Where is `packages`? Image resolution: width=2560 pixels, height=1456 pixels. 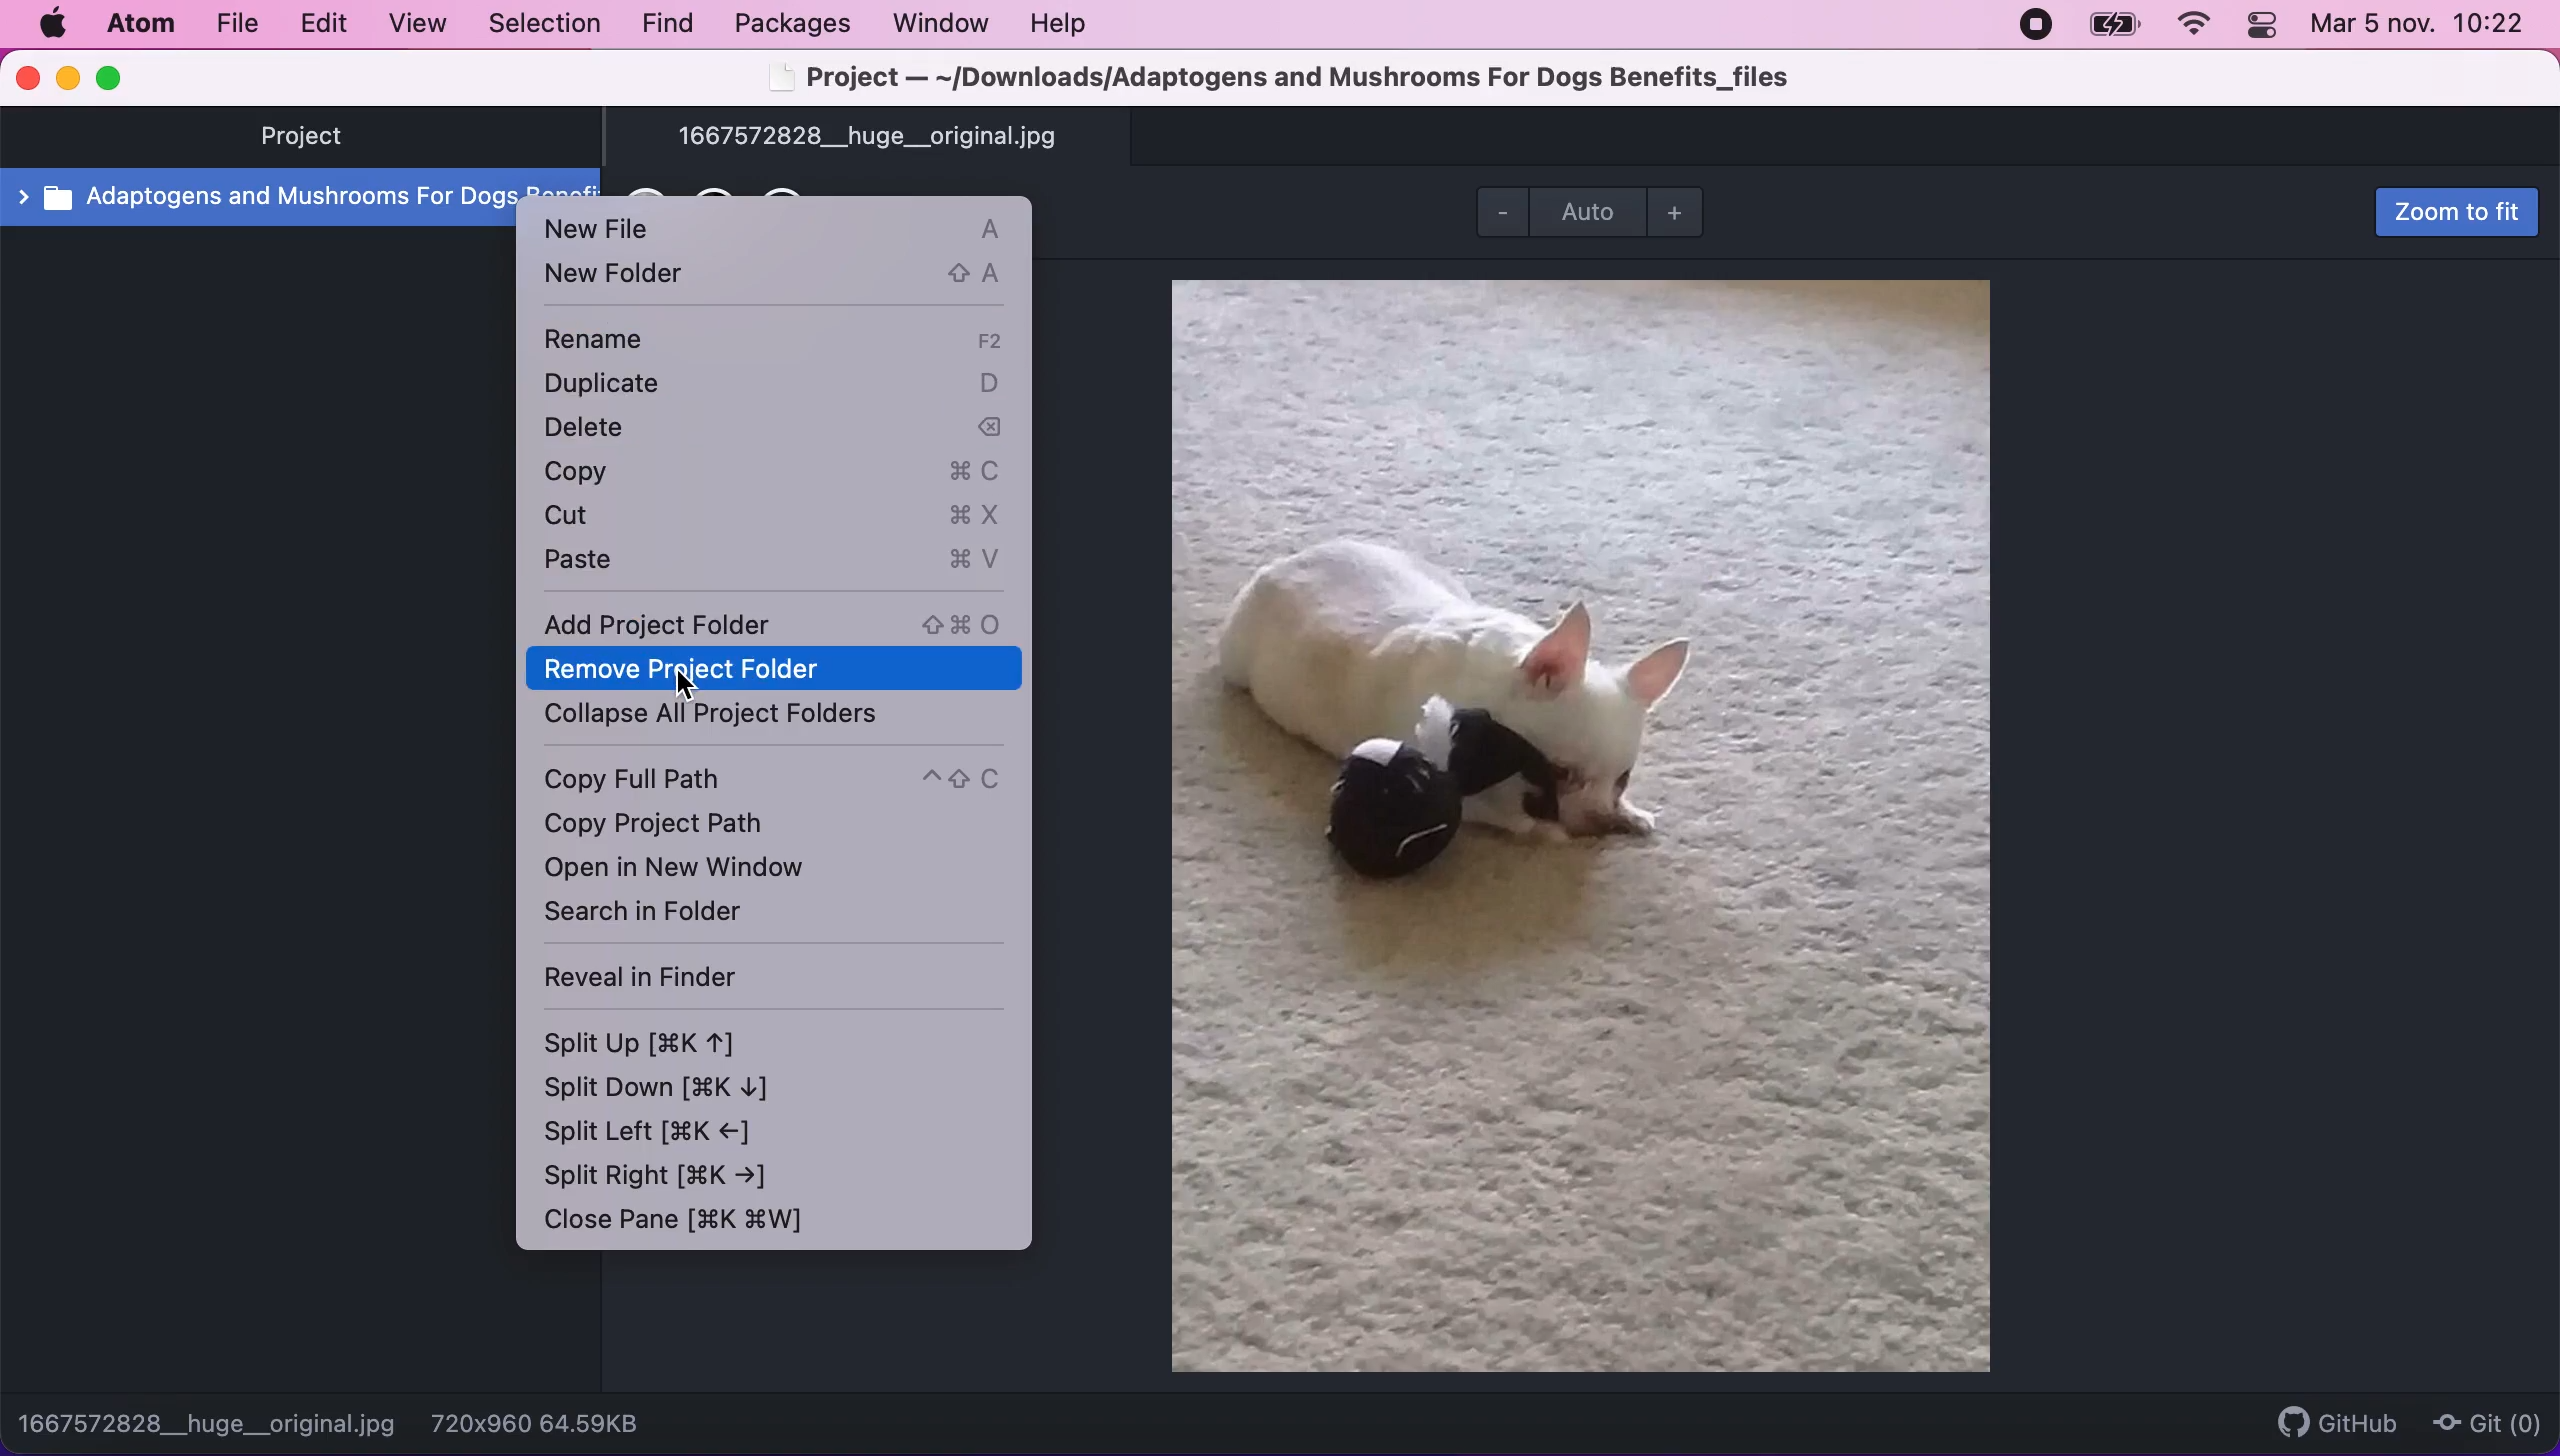
packages is located at coordinates (787, 24).